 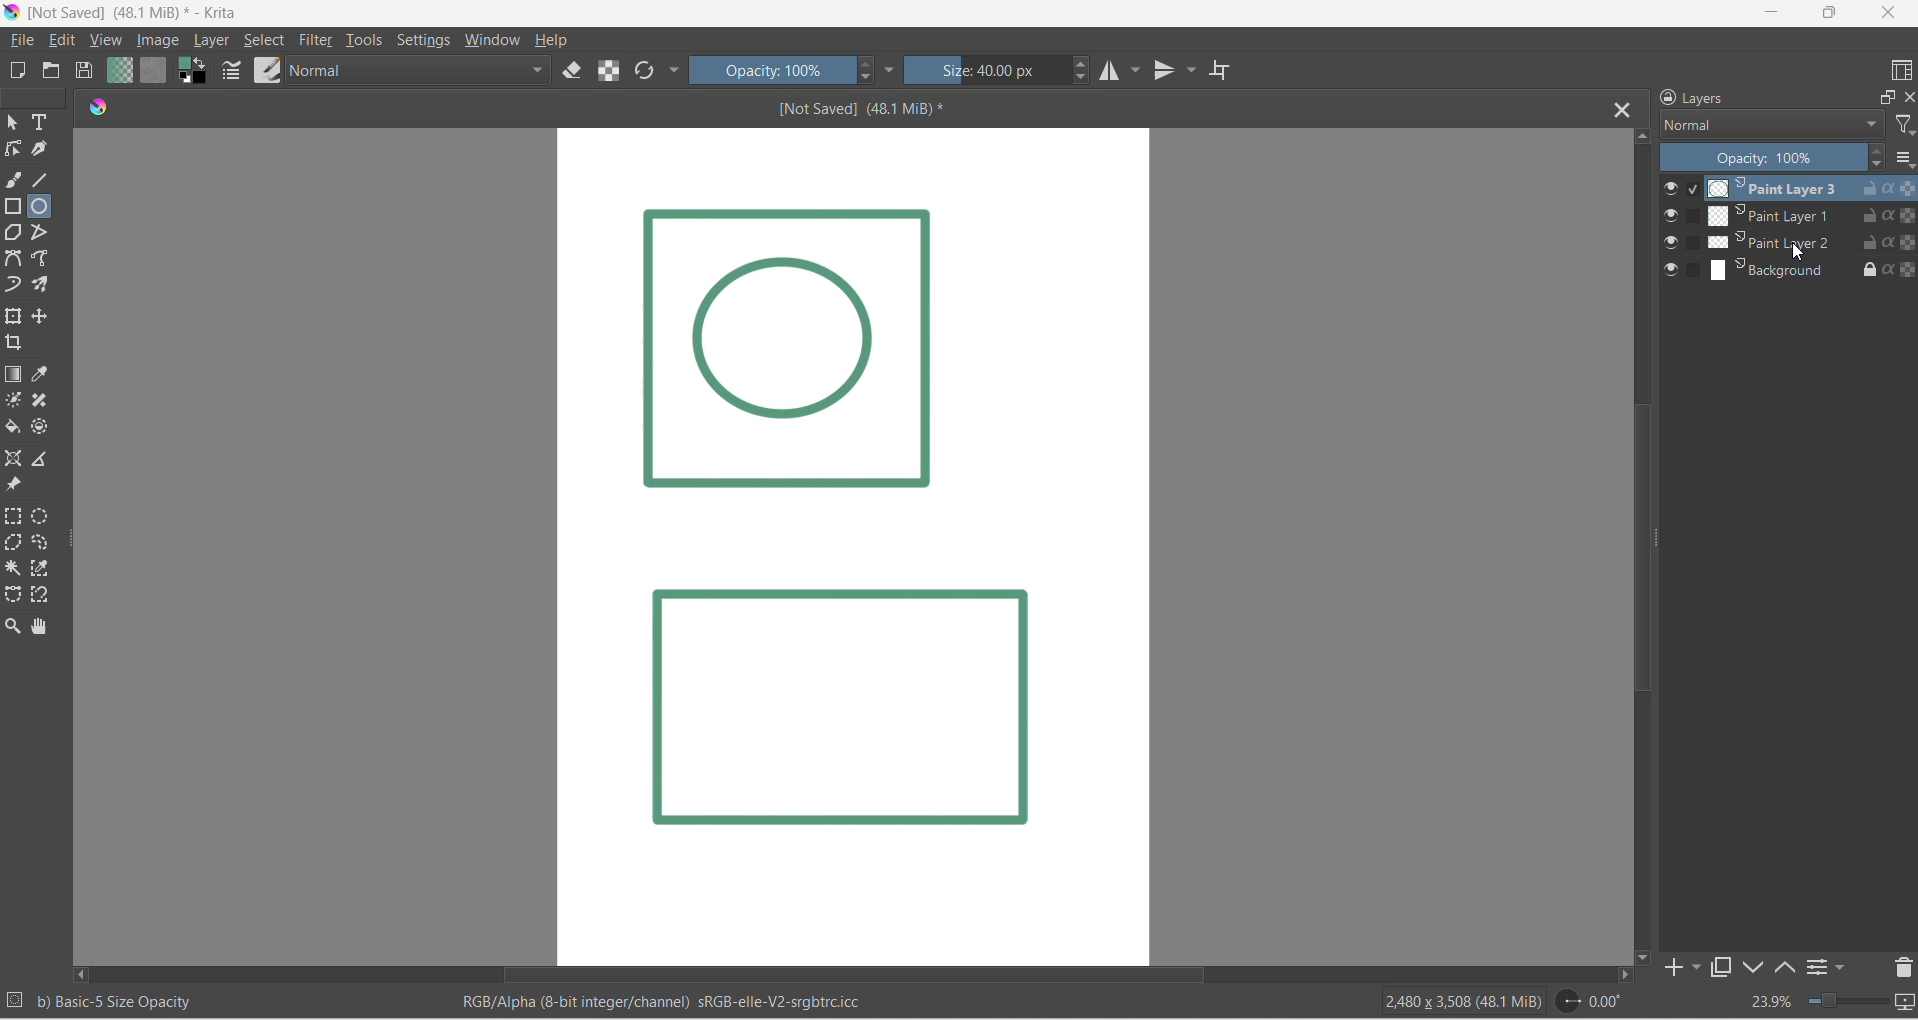 I want to click on wrap around mode, so click(x=1227, y=72).